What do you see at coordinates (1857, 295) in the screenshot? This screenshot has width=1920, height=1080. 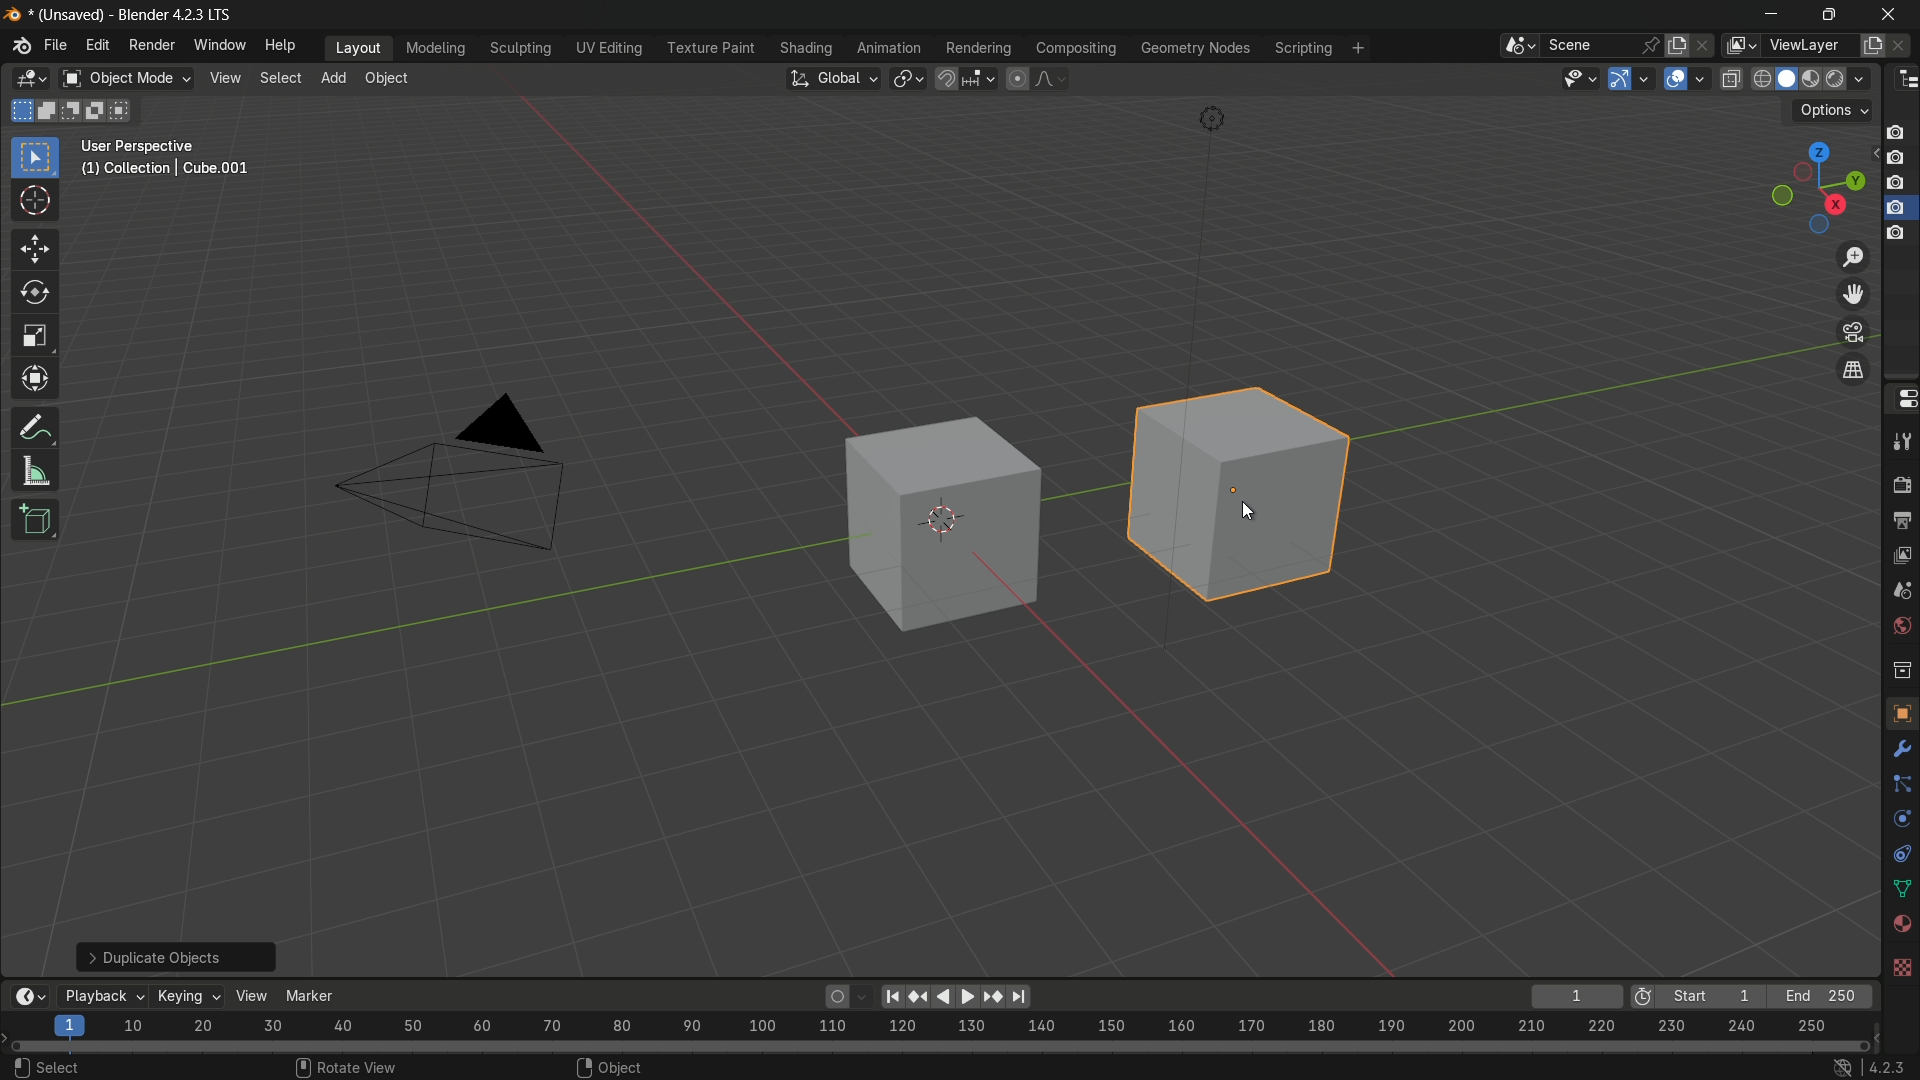 I see `move the view` at bounding box center [1857, 295].